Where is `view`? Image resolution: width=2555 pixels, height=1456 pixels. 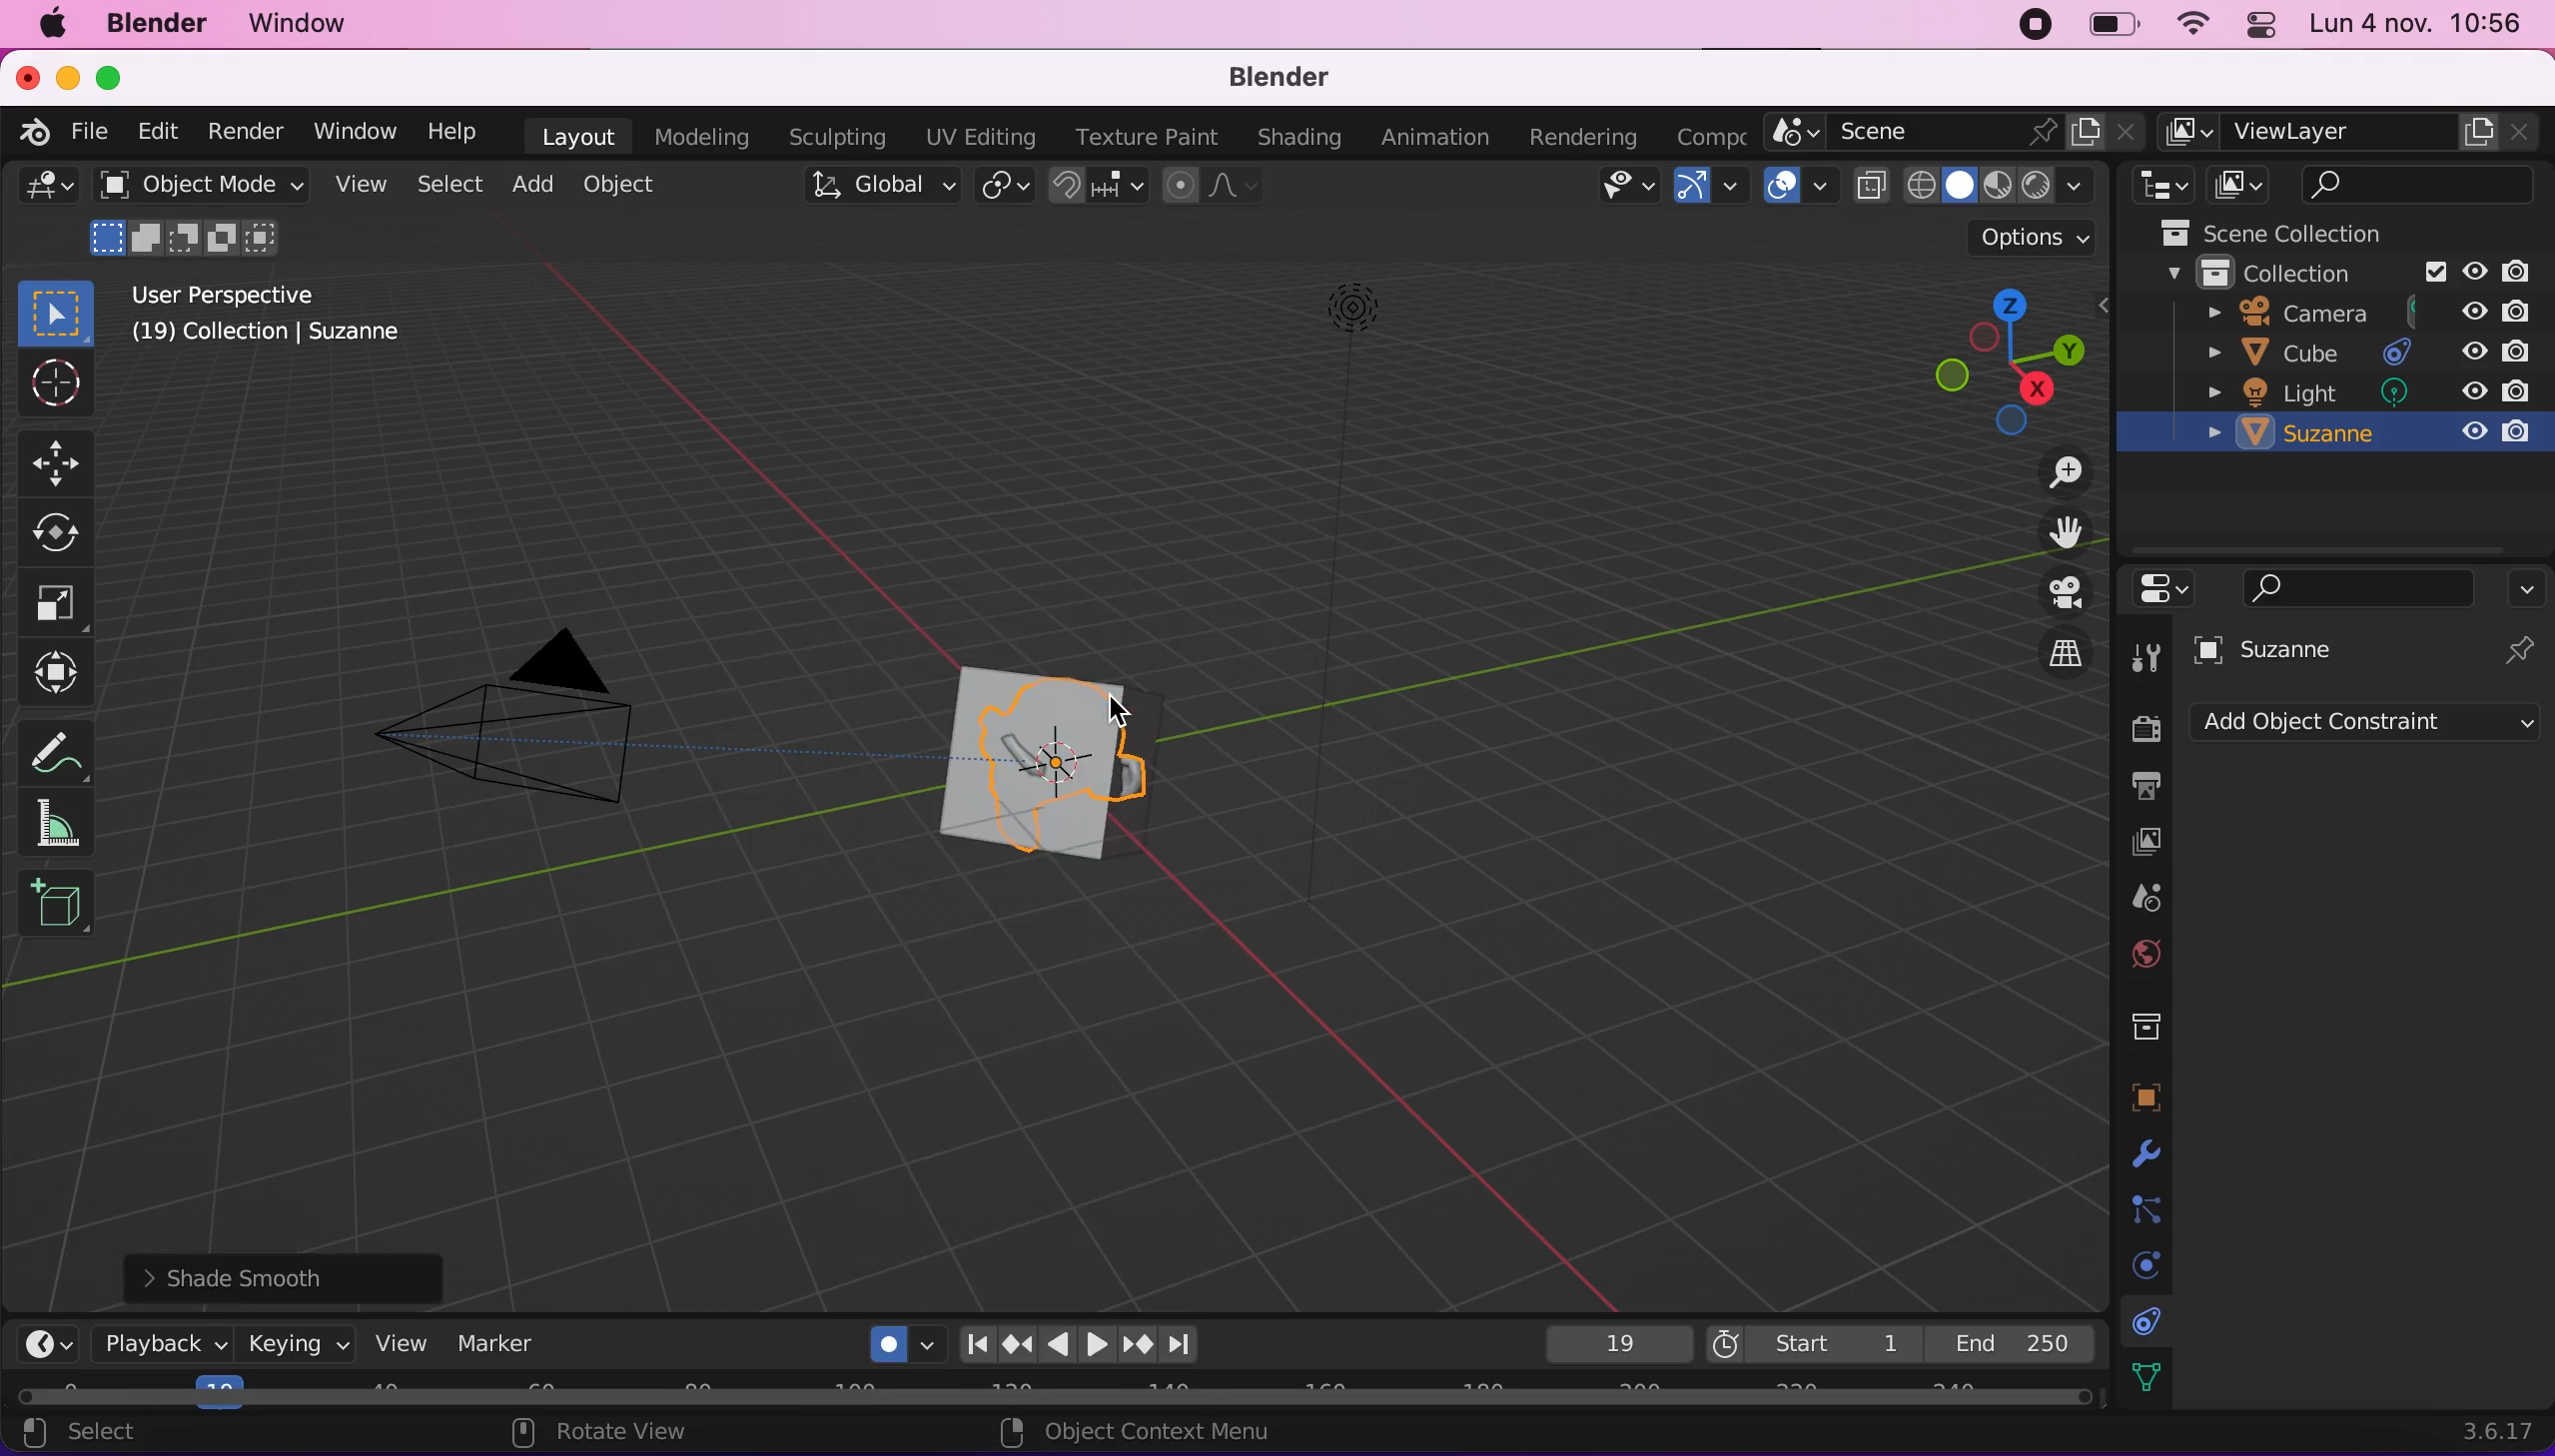 view is located at coordinates (404, 1343).